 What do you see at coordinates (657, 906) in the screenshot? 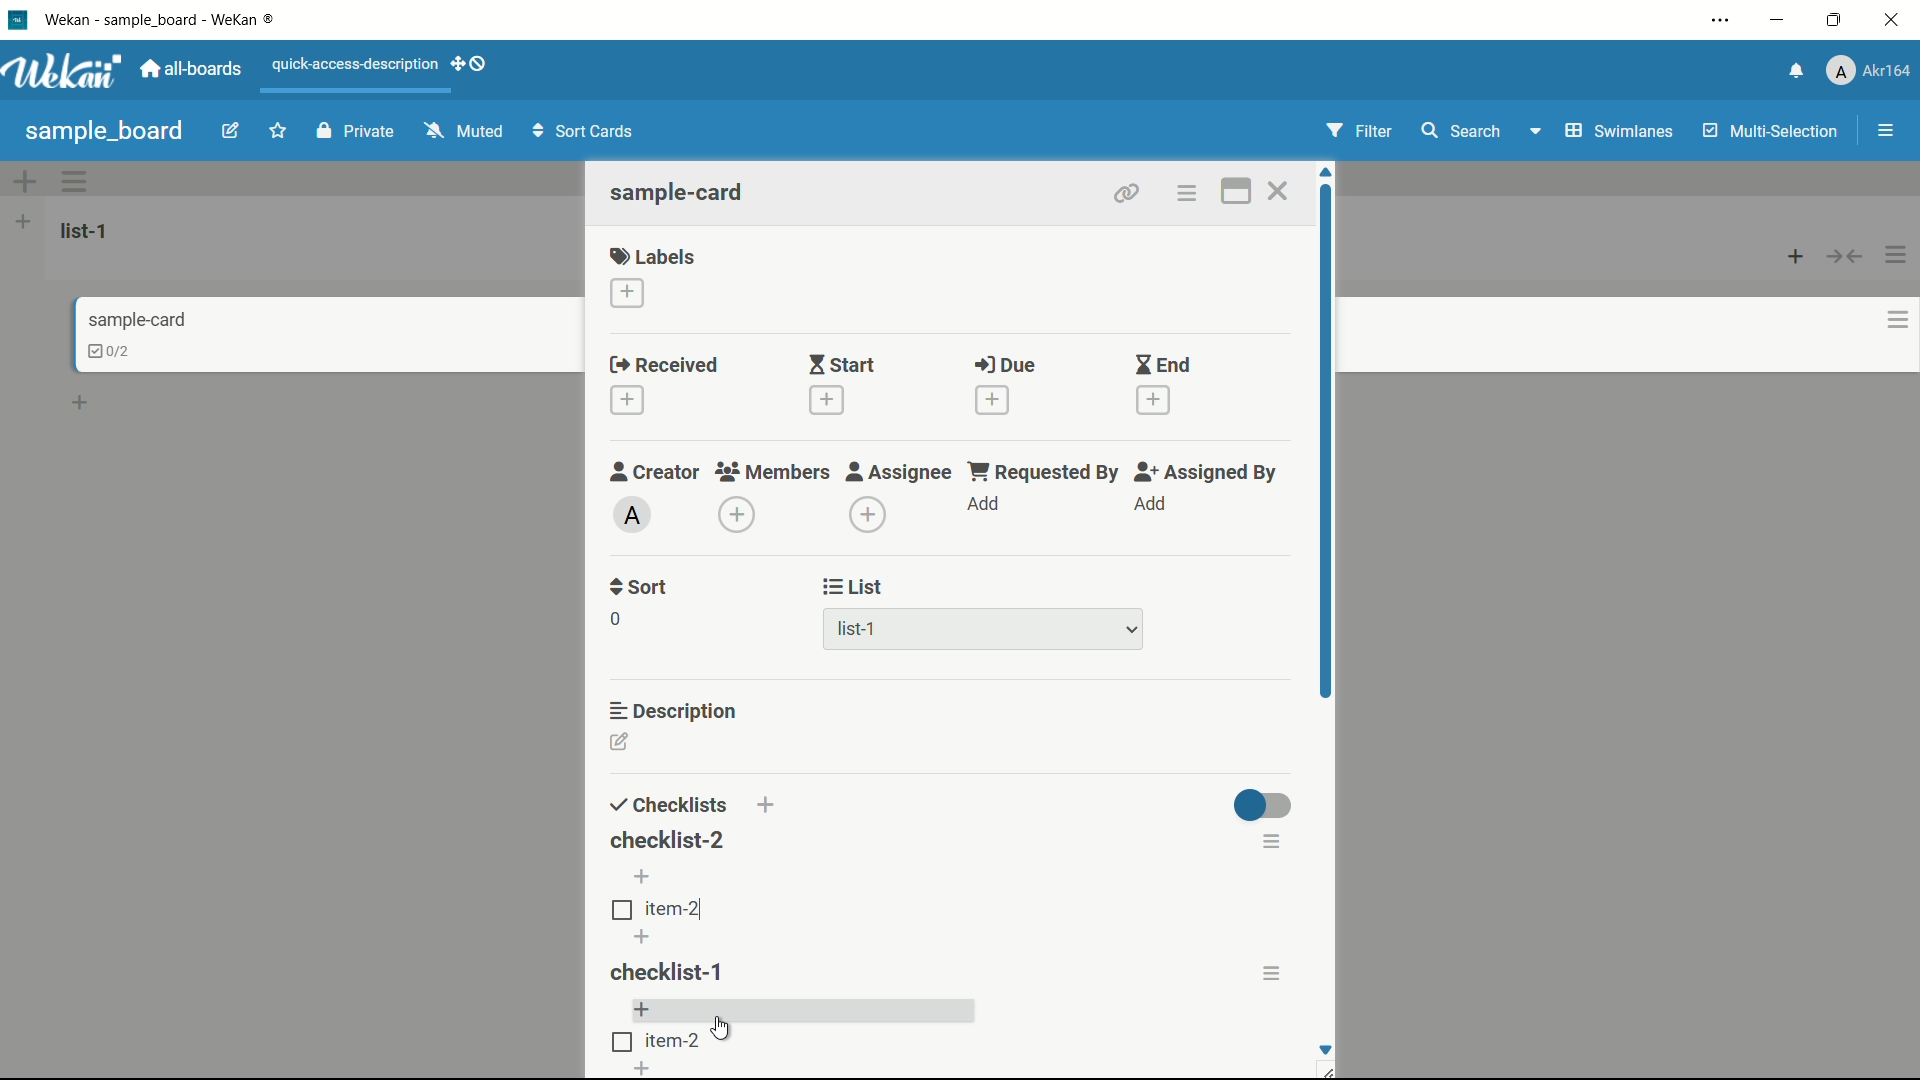
I see `item checkbox` at bounding box center [657, 906].